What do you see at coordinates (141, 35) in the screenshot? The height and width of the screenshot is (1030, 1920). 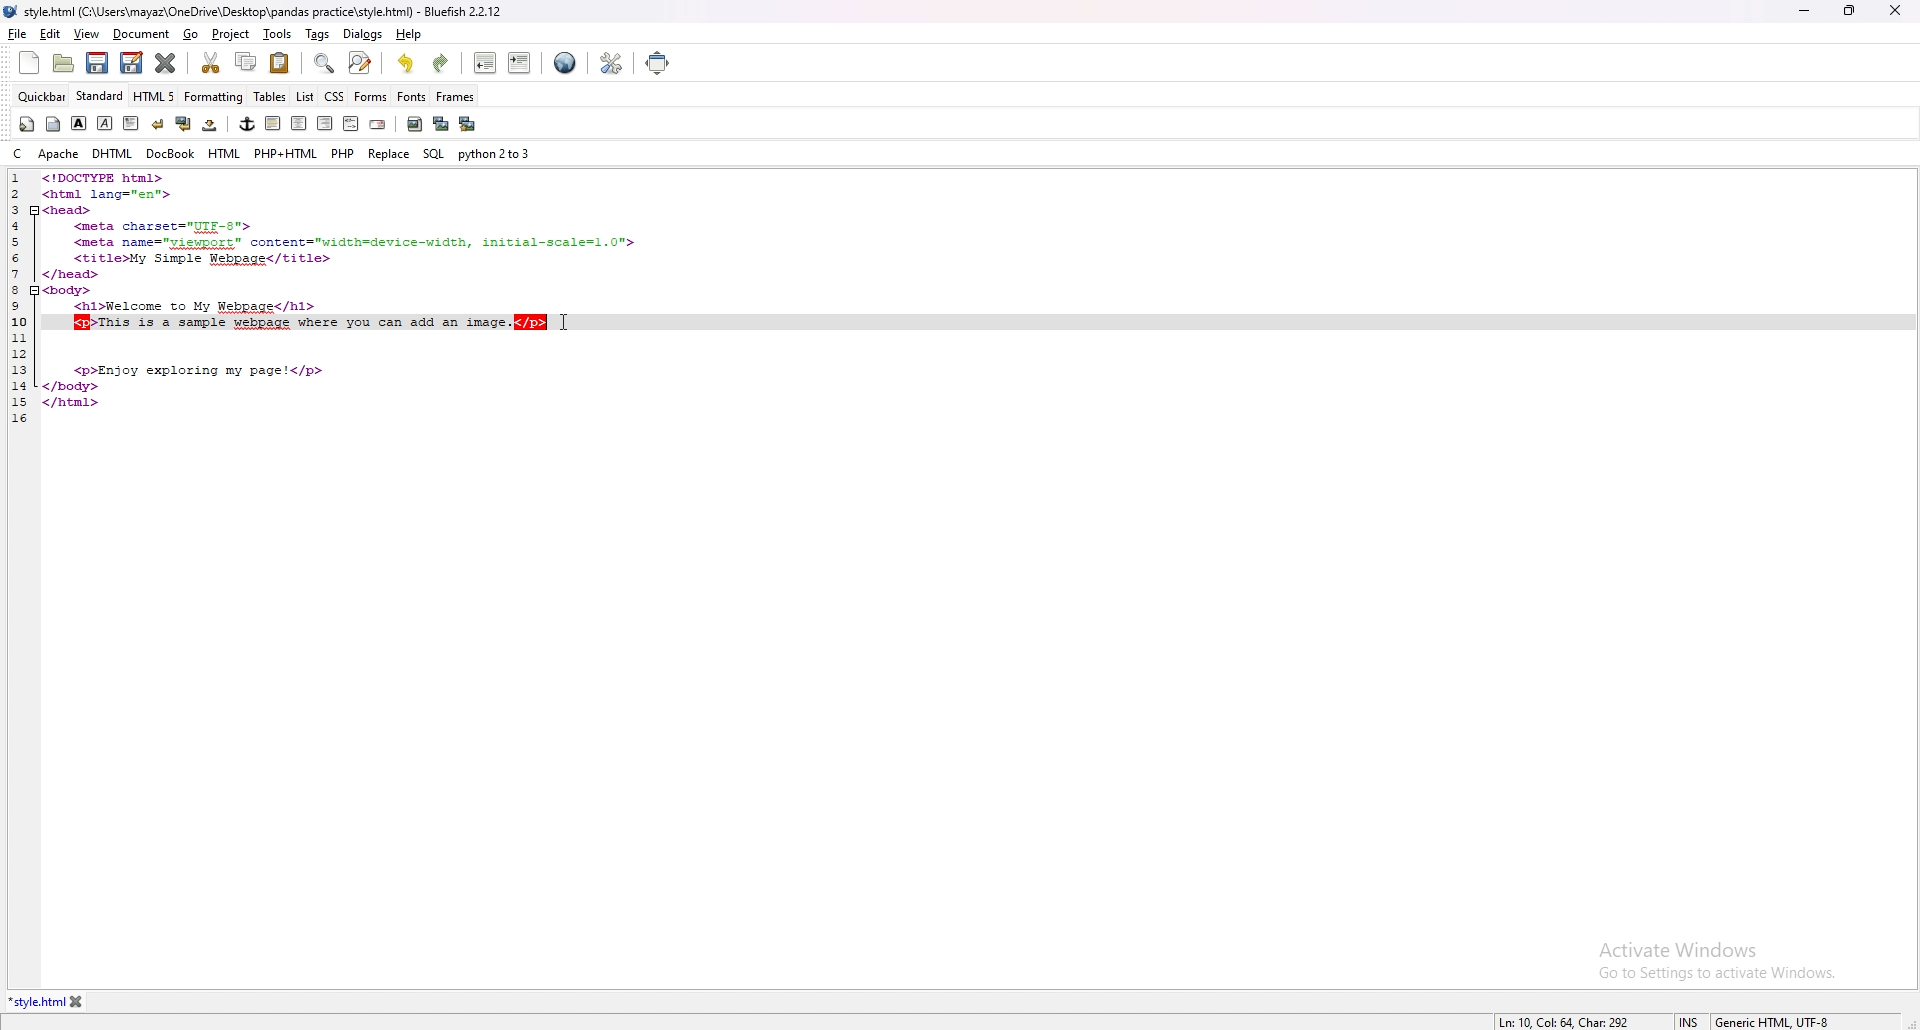 I see `document` at bounding box center [141, 35].